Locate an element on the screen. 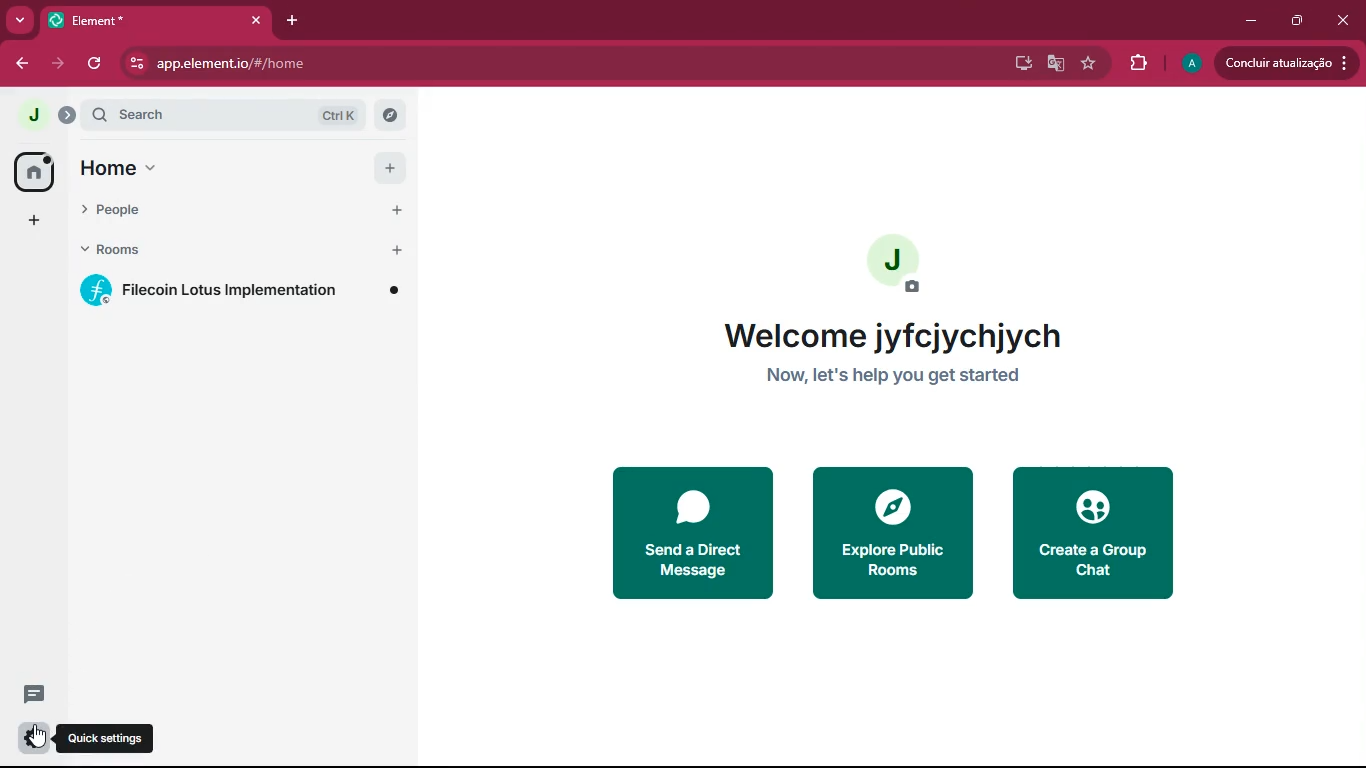 This screenshot has width=1366, height=768. close is located at coordinates (1346, 23).